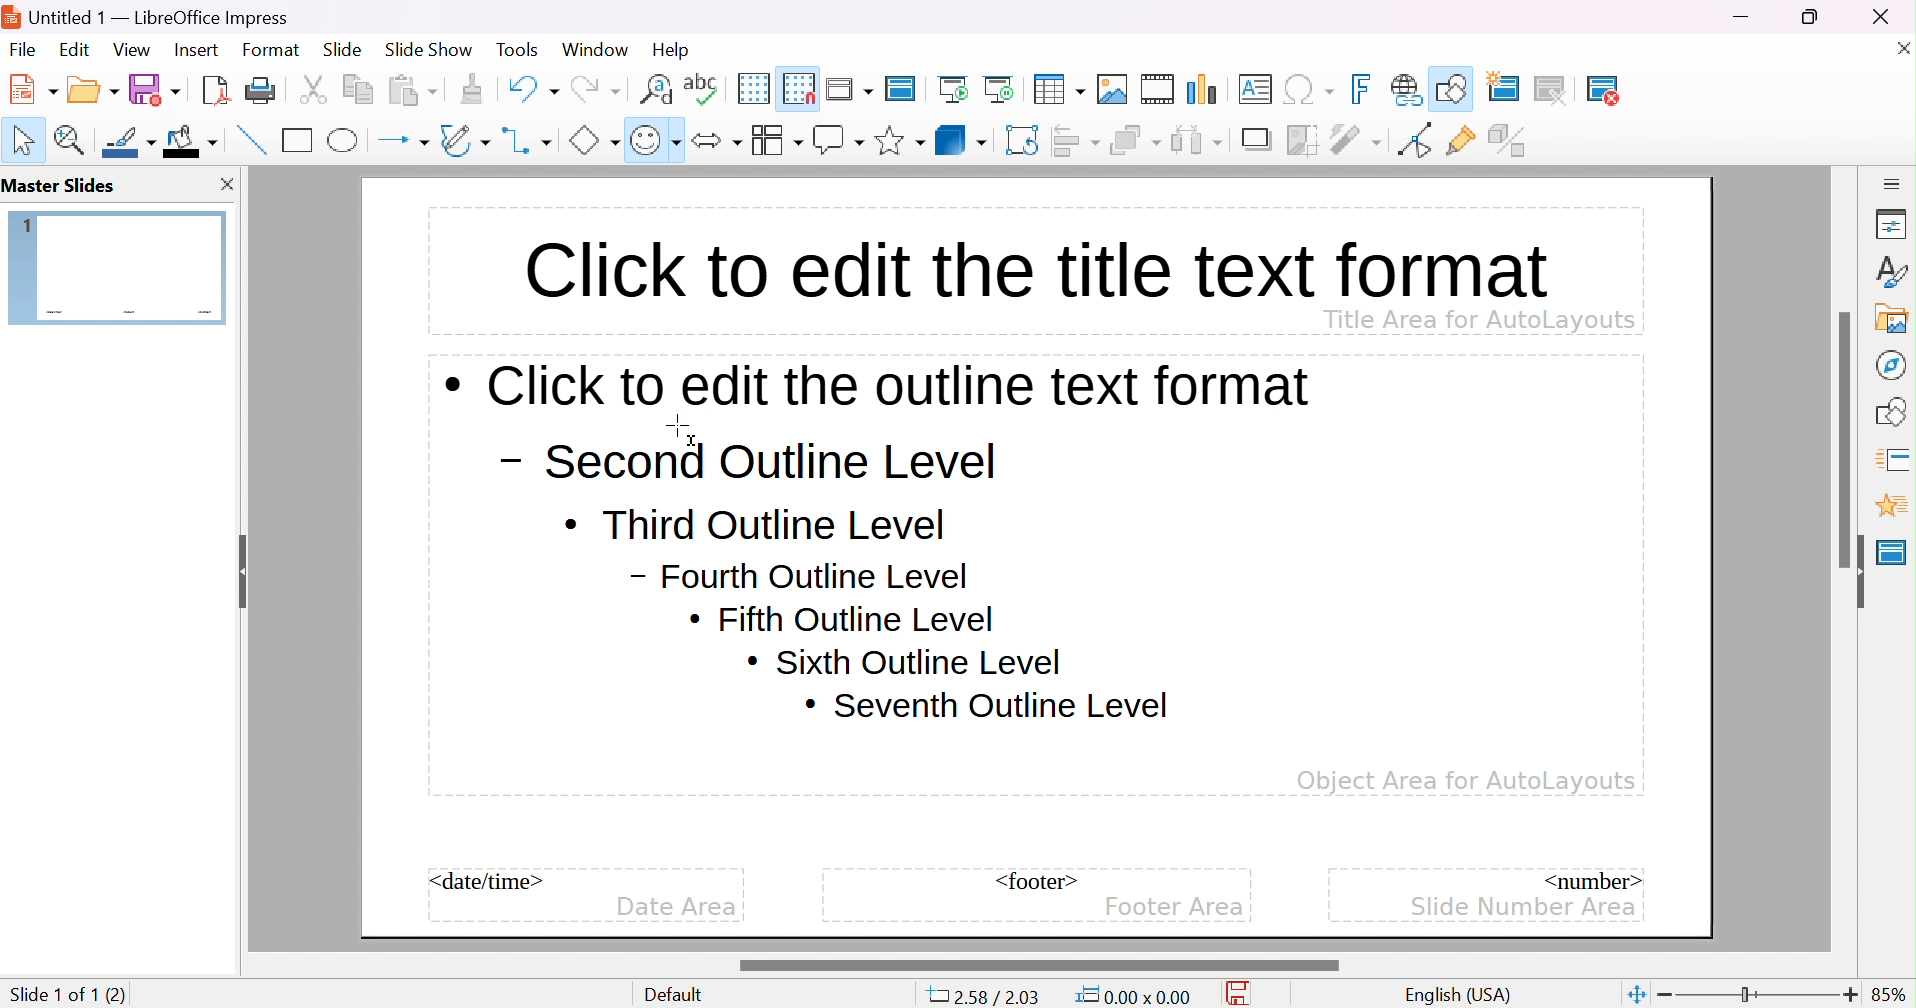  Describe the element at coordinates (799, 86) in the screenshot. I see `snap to grid` at that location.